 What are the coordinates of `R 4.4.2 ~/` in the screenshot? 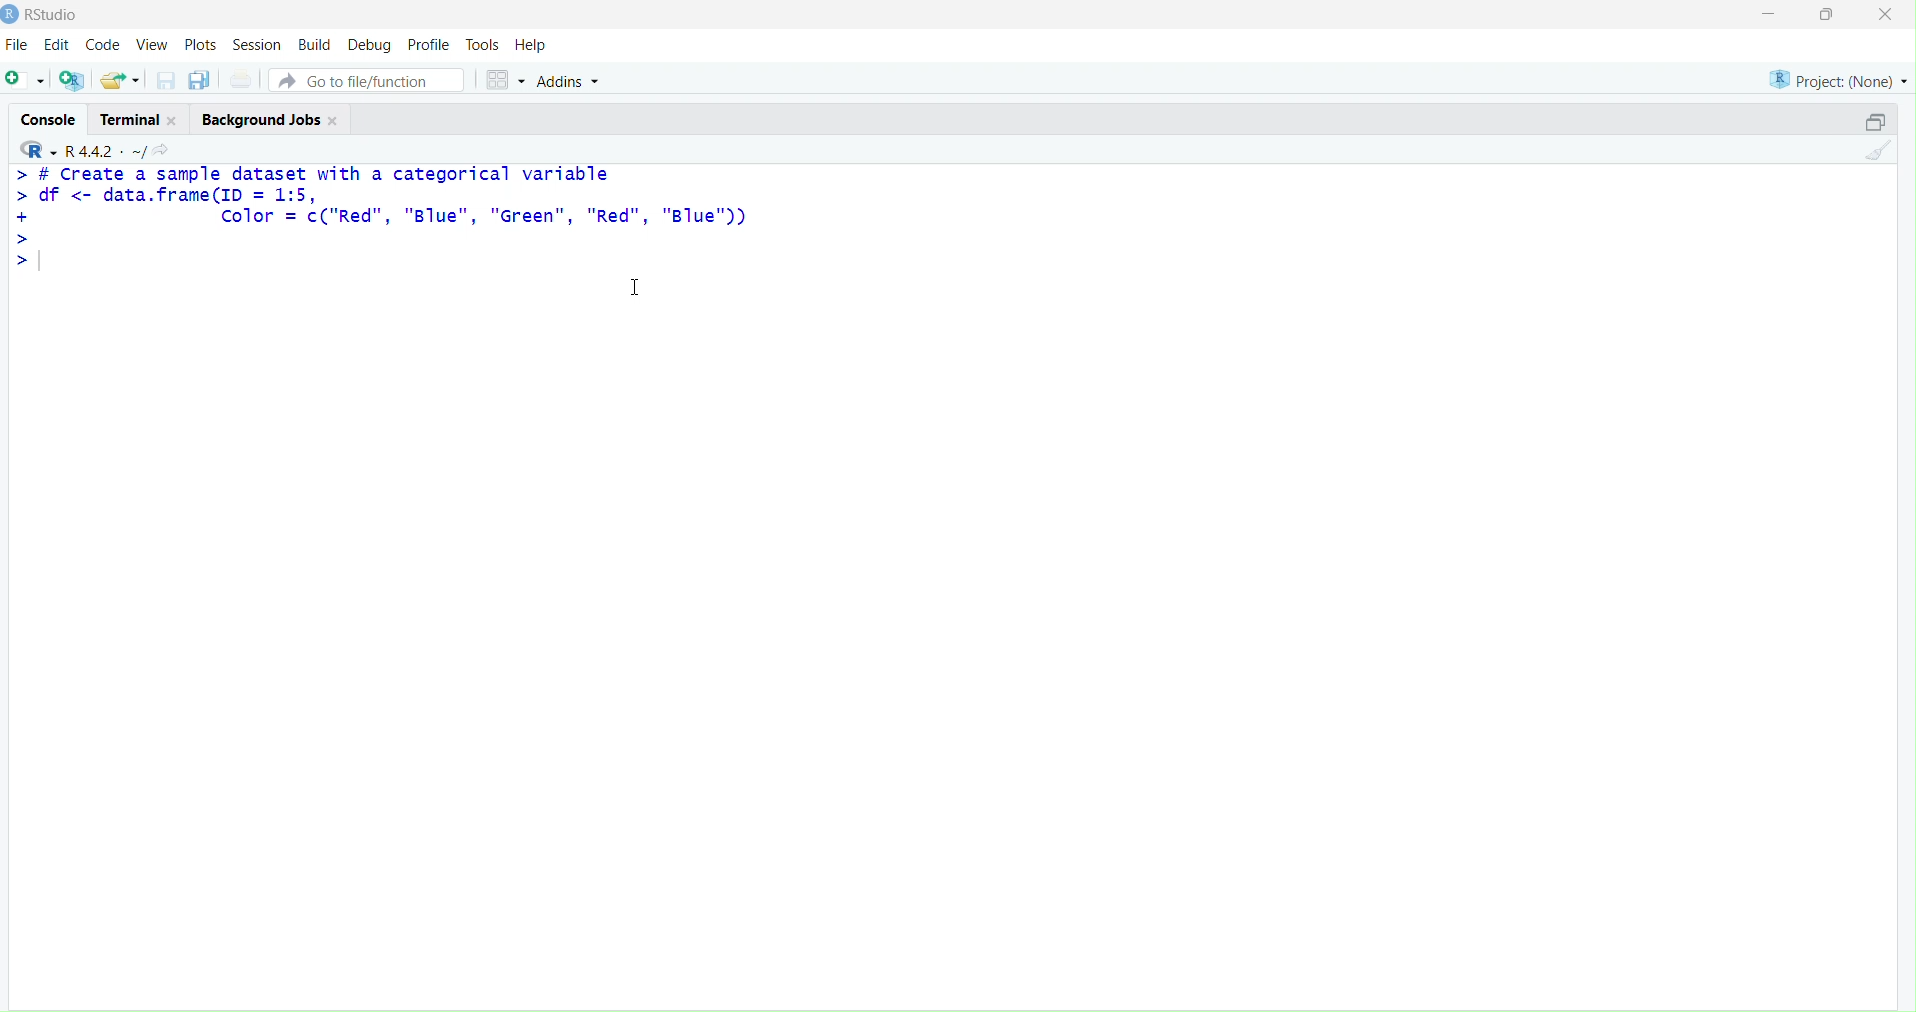 It's located at (105, 151).